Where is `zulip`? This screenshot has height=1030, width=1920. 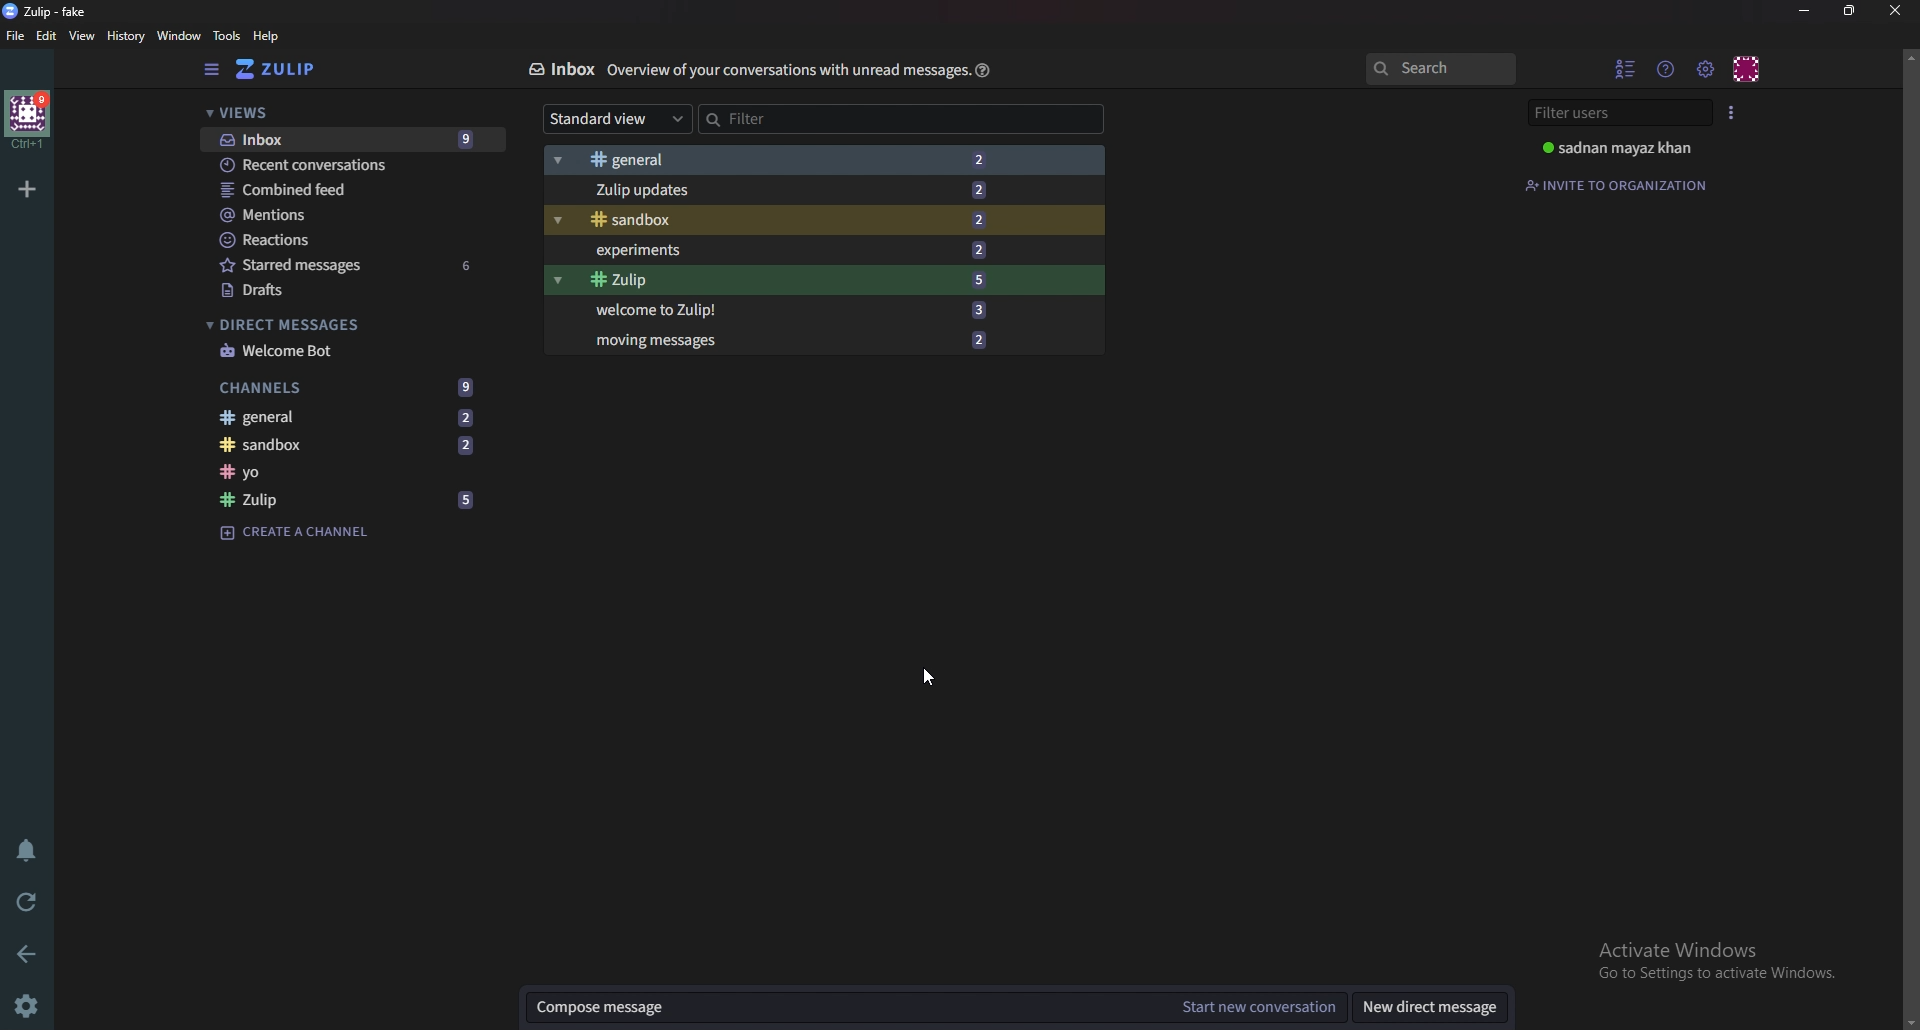
zulip is located at coordinates (354, 501).